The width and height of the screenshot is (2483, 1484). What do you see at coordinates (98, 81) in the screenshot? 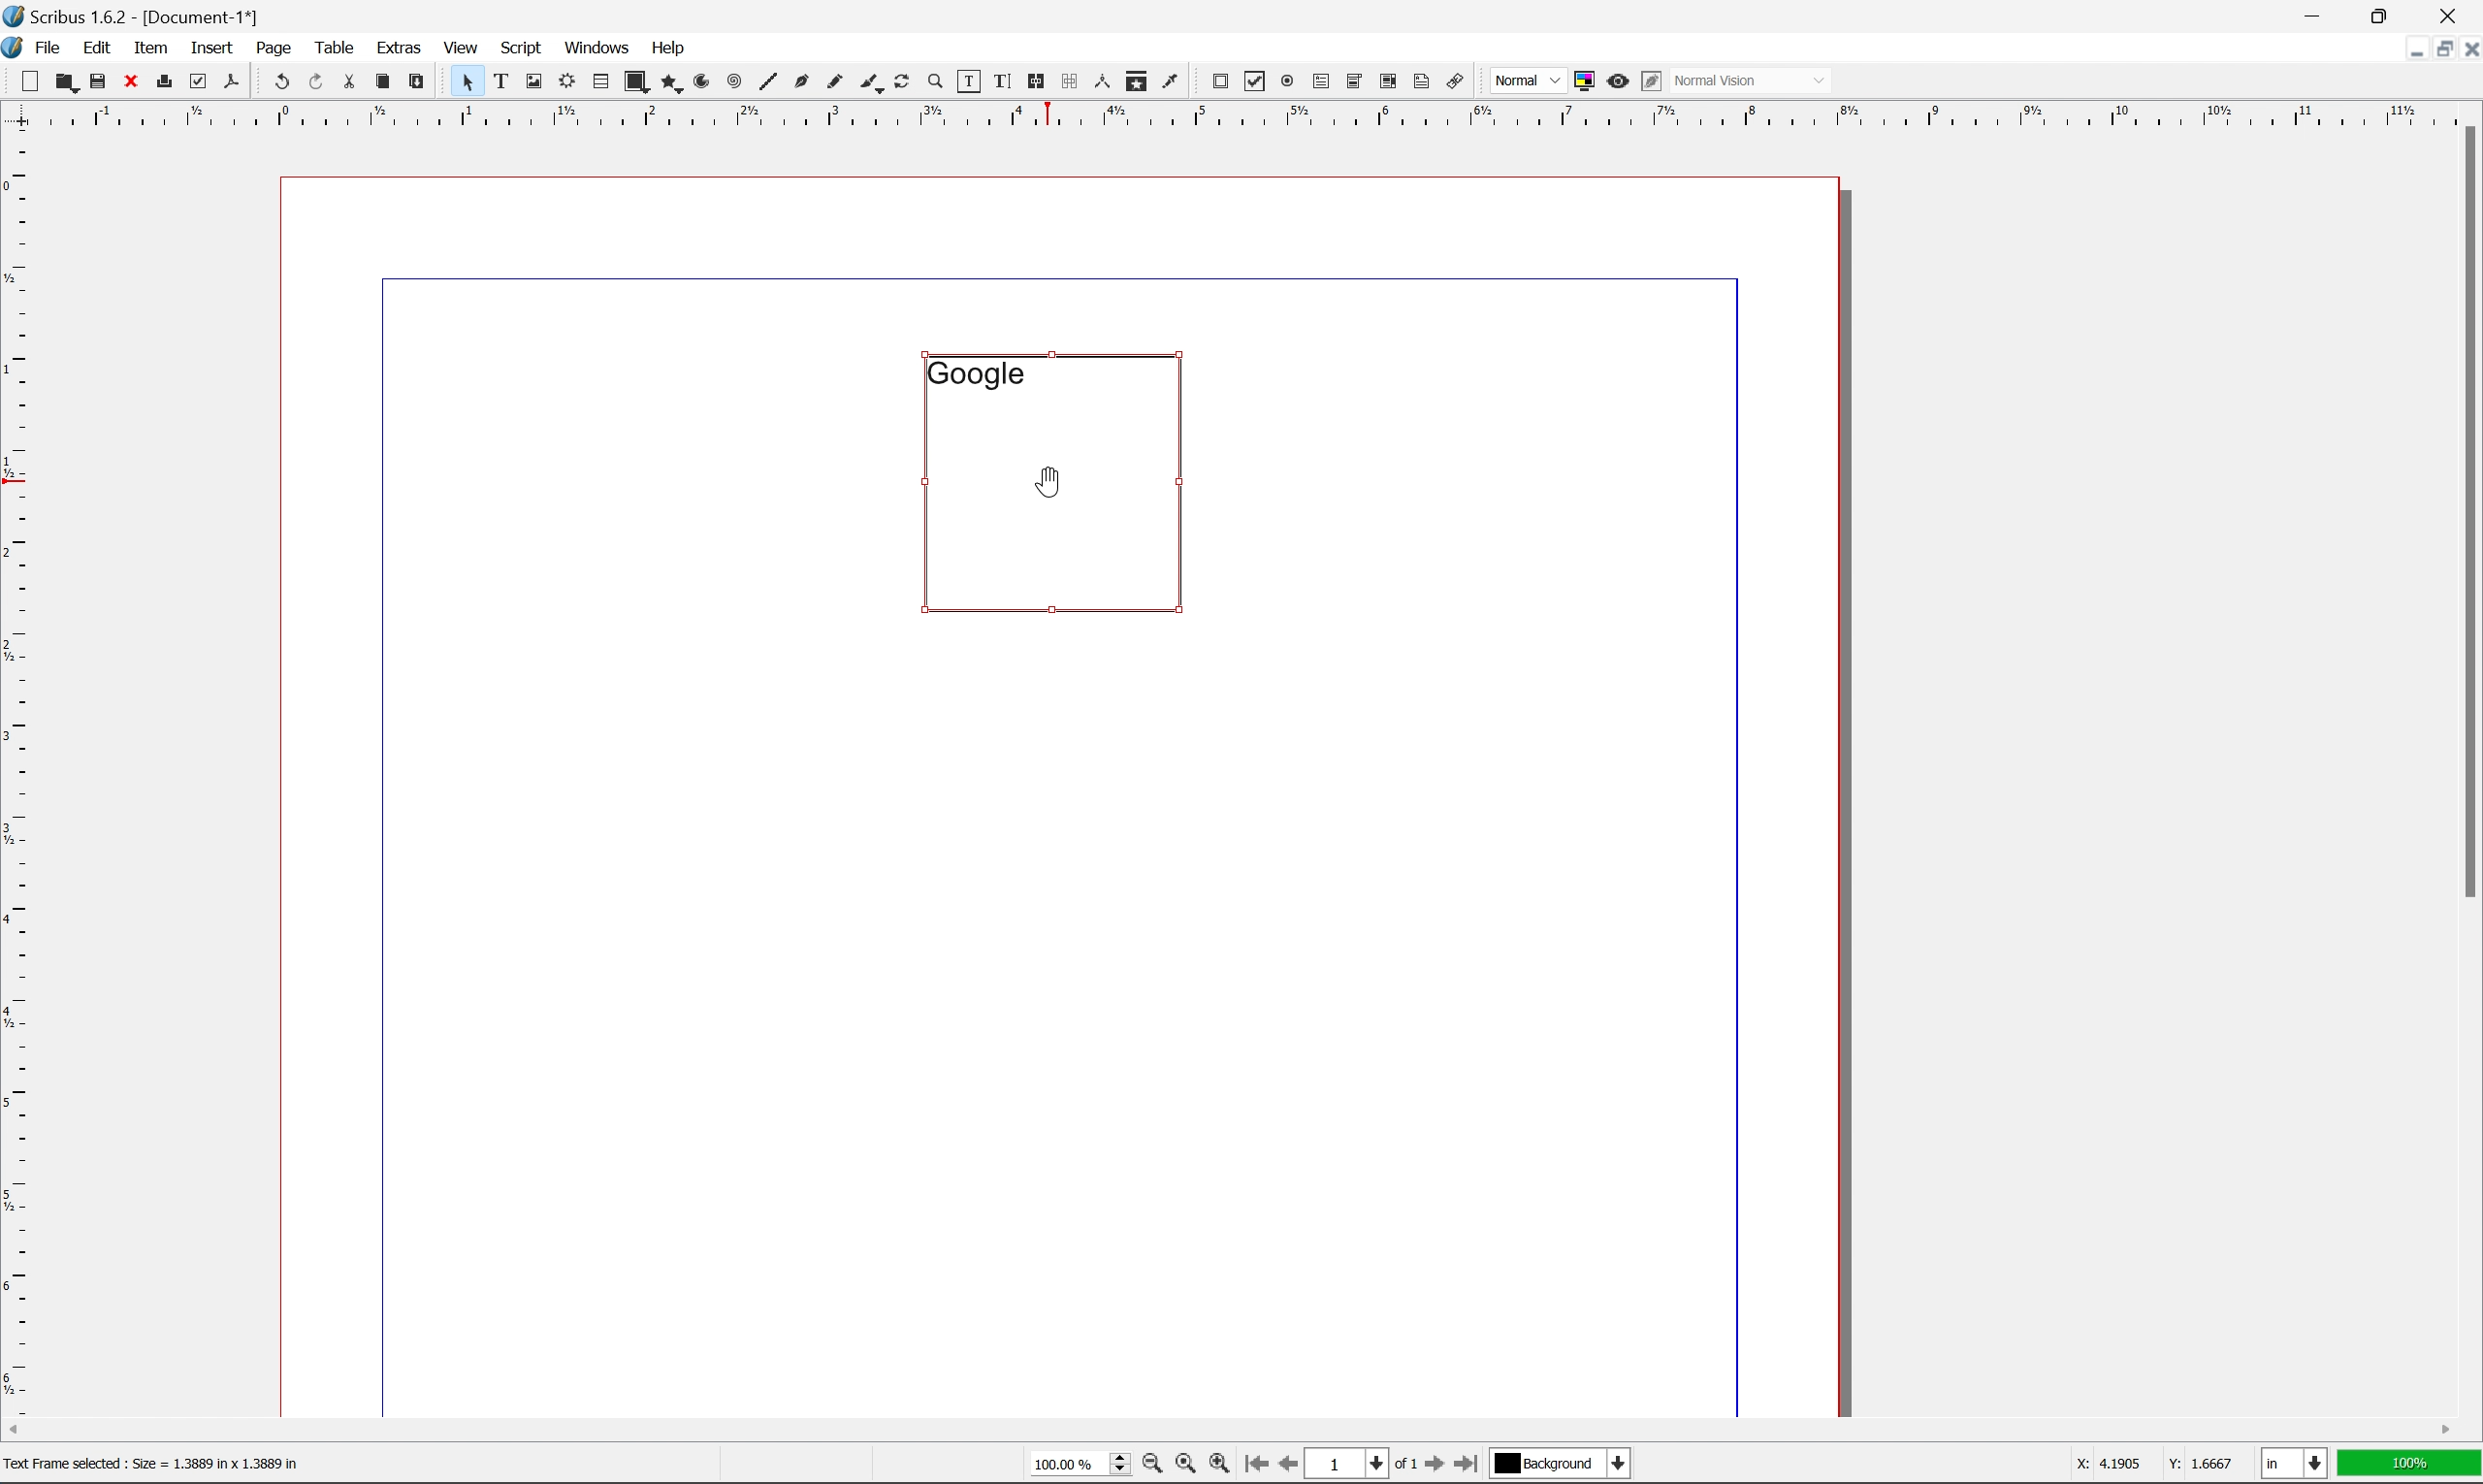
I see `save` at bounding box center [98, 81].